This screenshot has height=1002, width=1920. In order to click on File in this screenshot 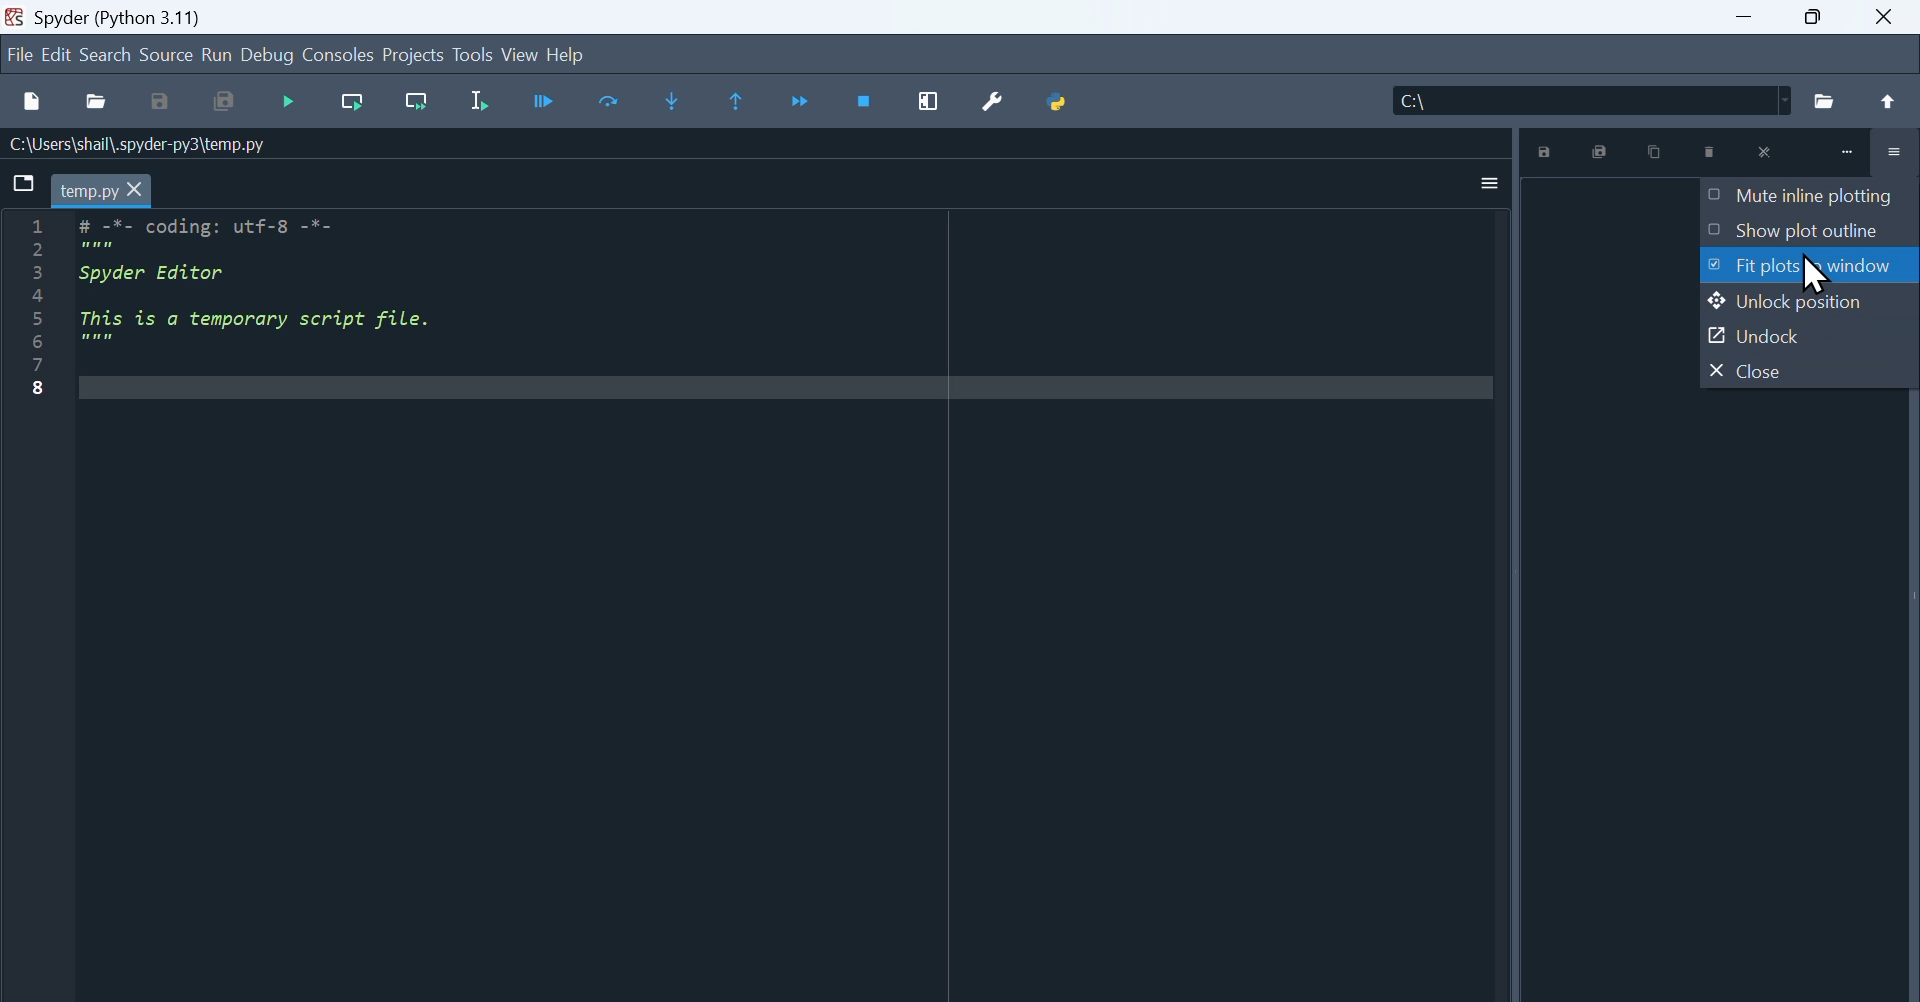, I will do `click(18, 59)`.